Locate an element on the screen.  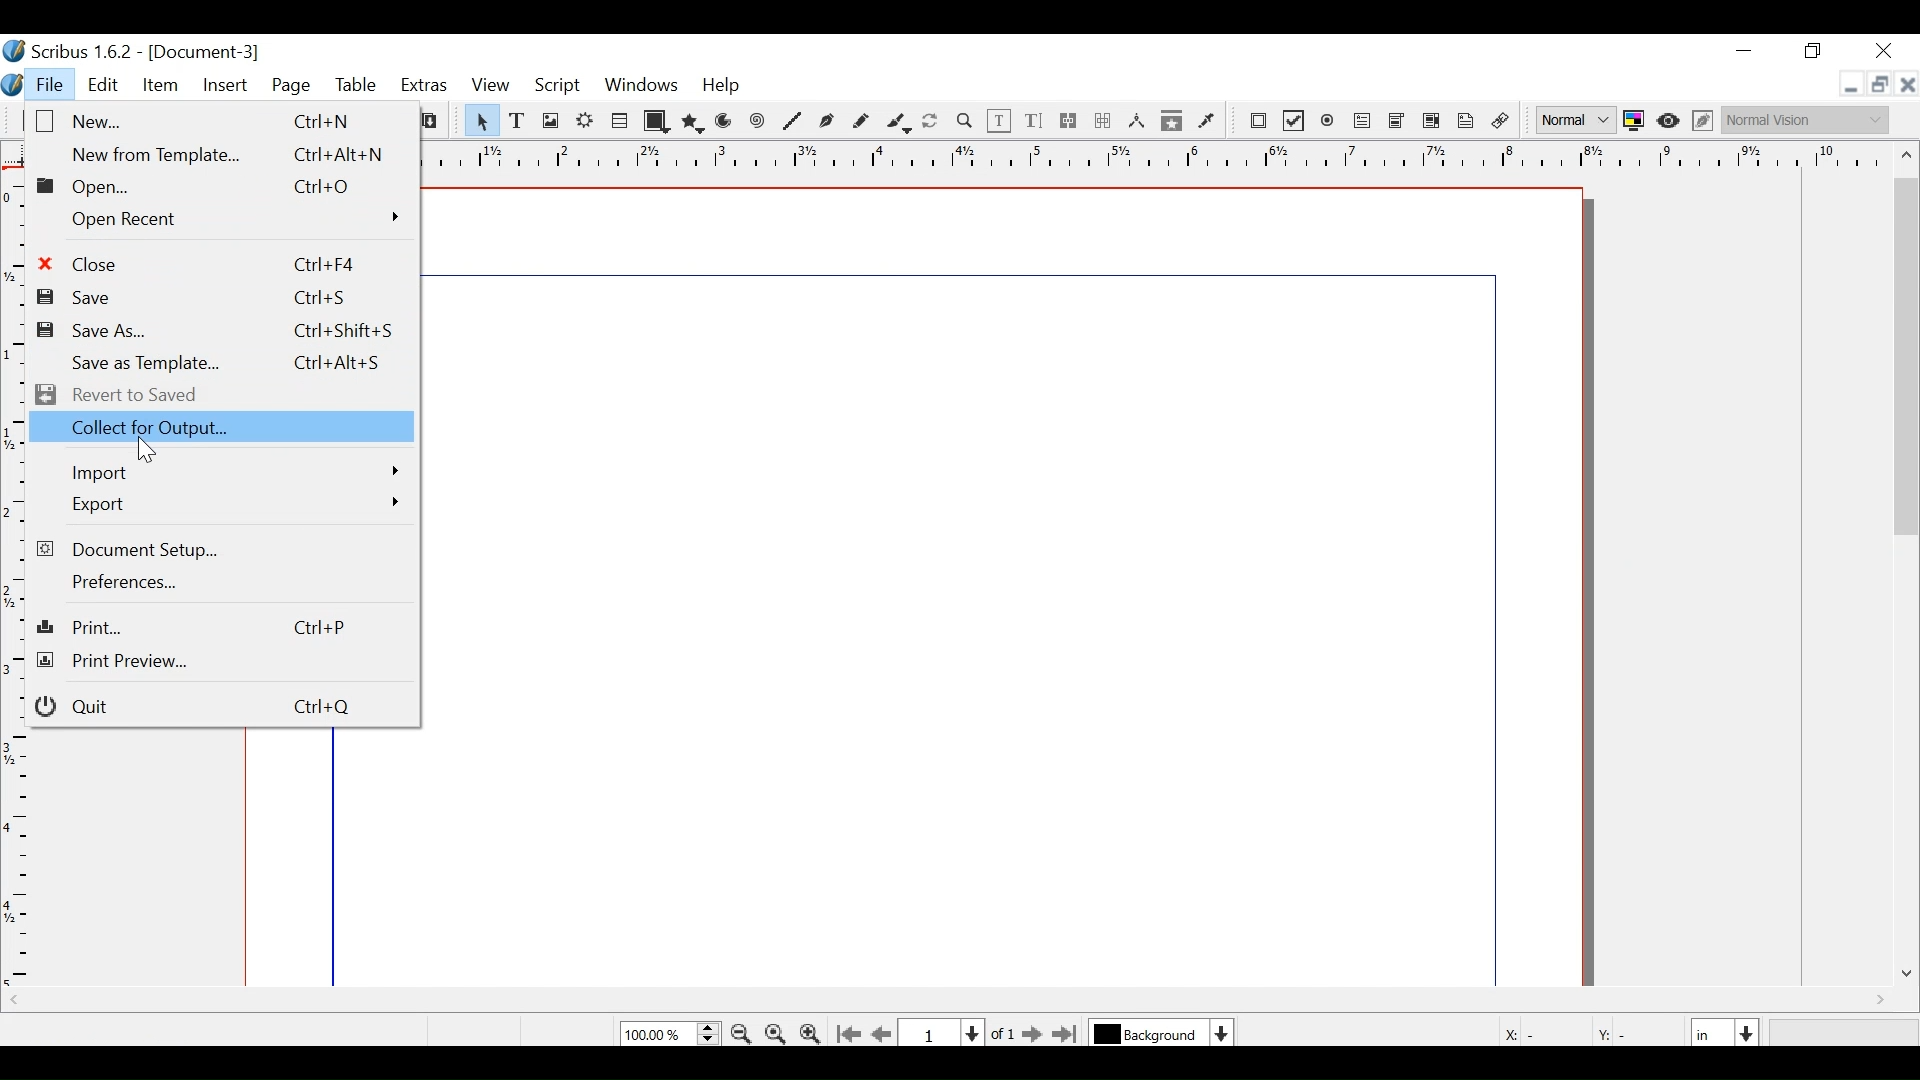
Zoom is located at coordinates (670, 1034).